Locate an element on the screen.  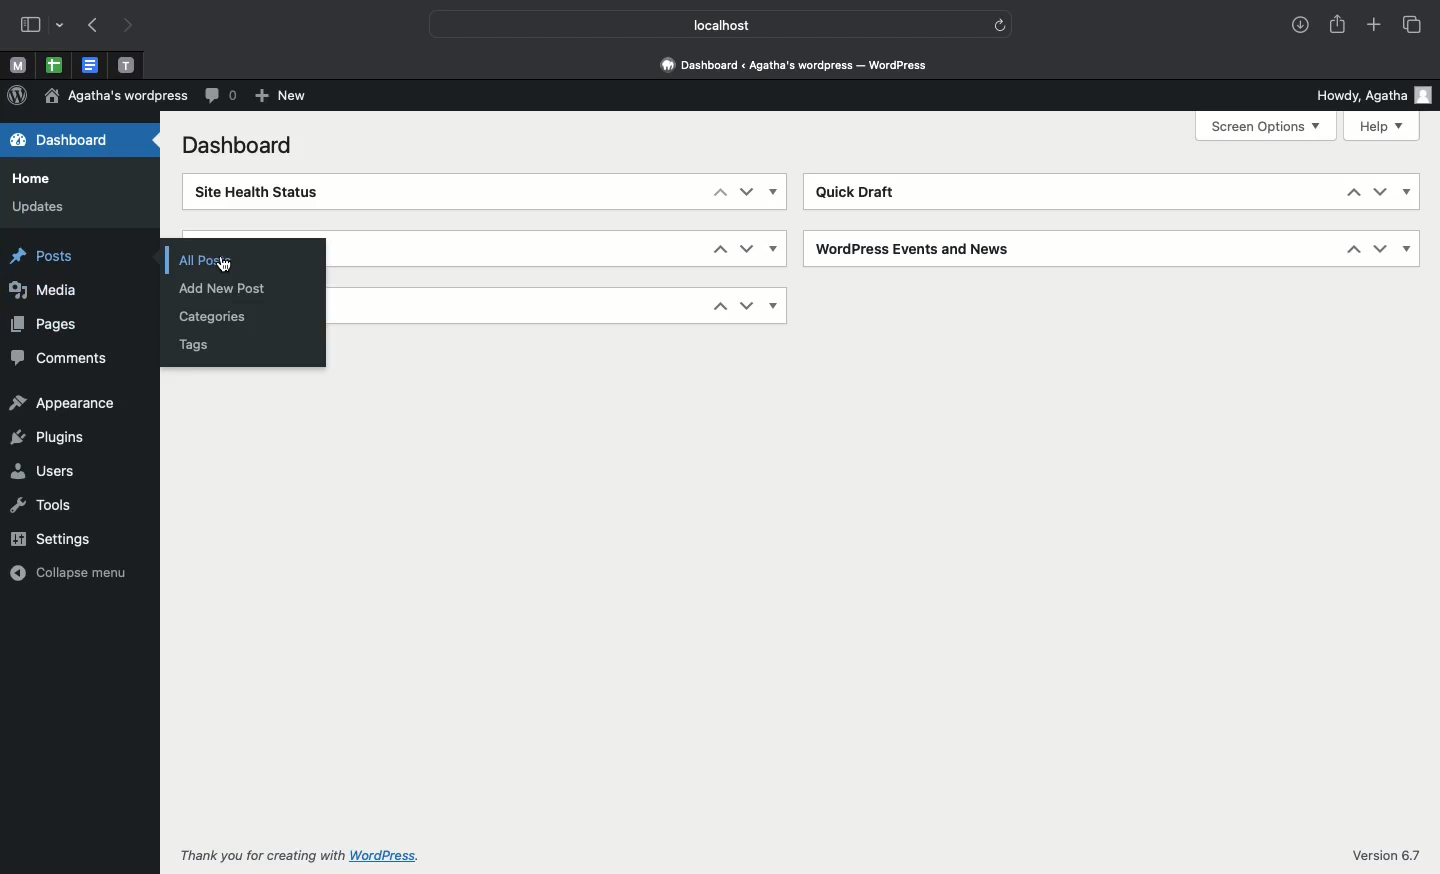
Local host is located at coordinates (706, 22).